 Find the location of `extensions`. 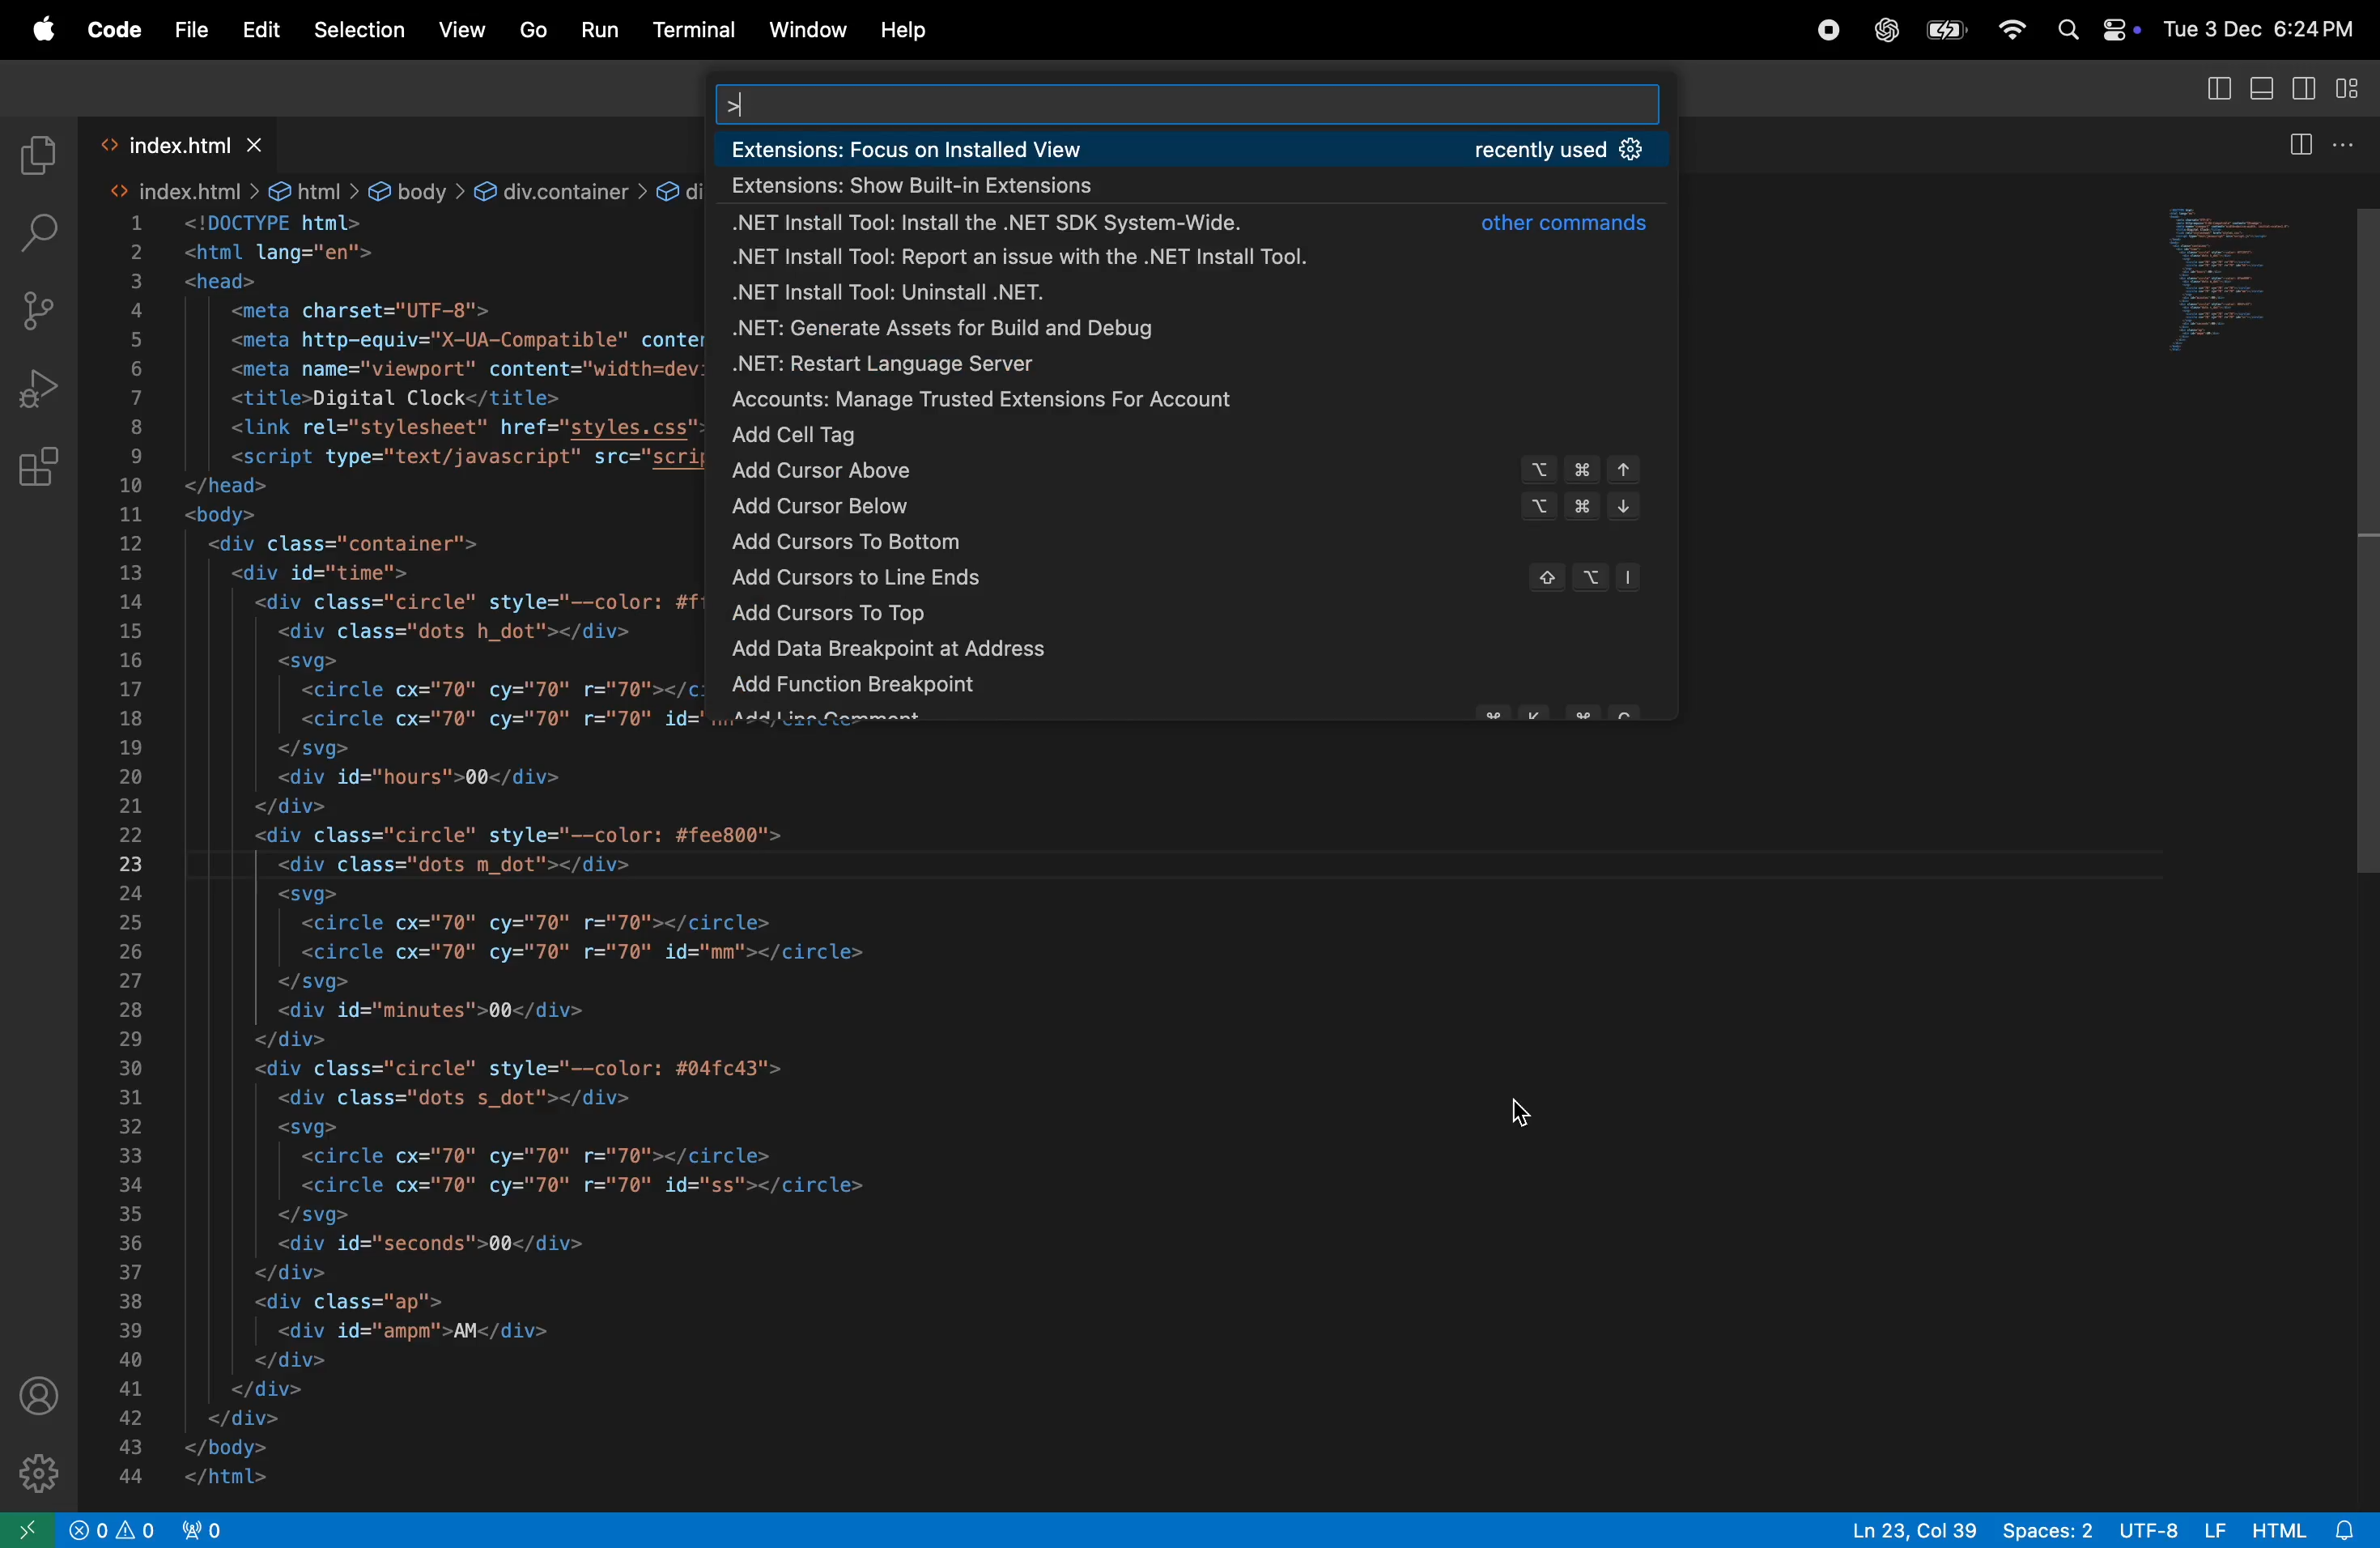

extensions is located at coordinates (39, 469).